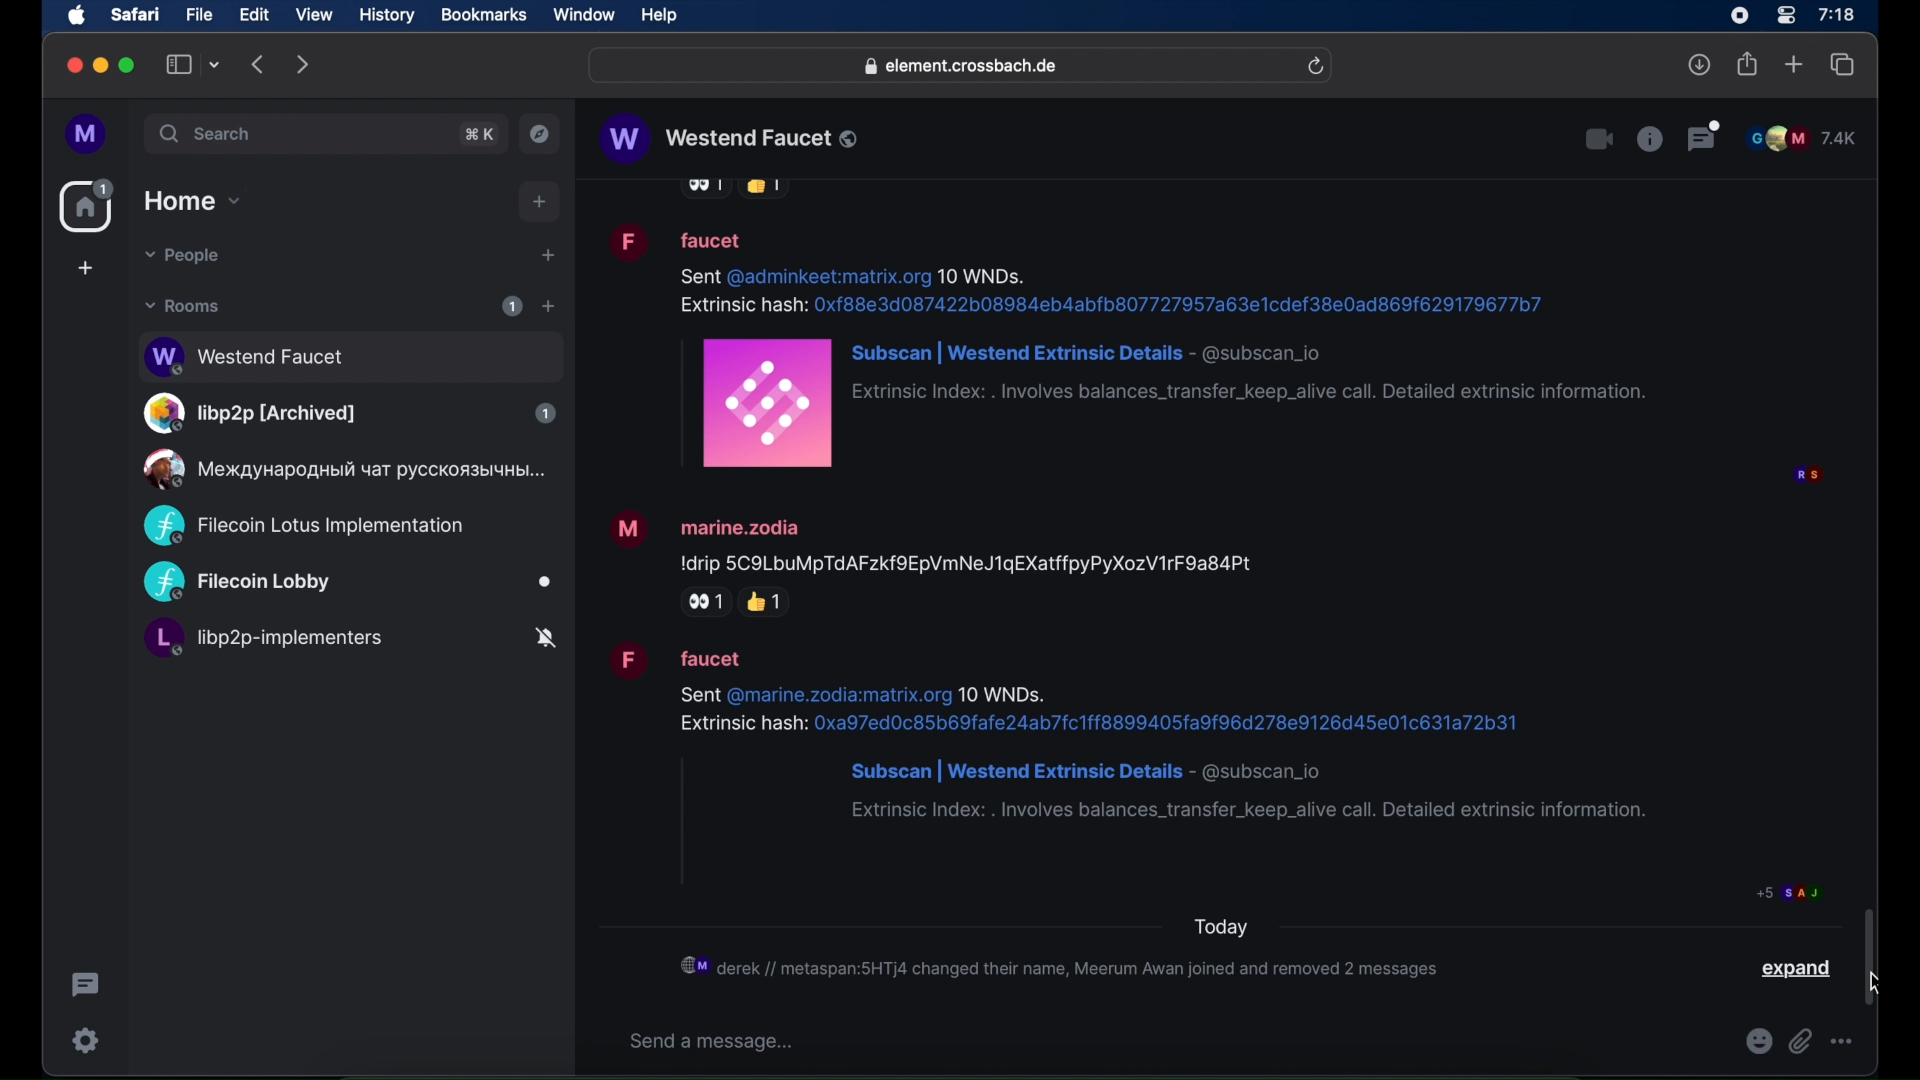 This screenshot has width=1920, height=1080. Describe the element at coordinates (932, 540) in the screenshot. I see `message` at that location.